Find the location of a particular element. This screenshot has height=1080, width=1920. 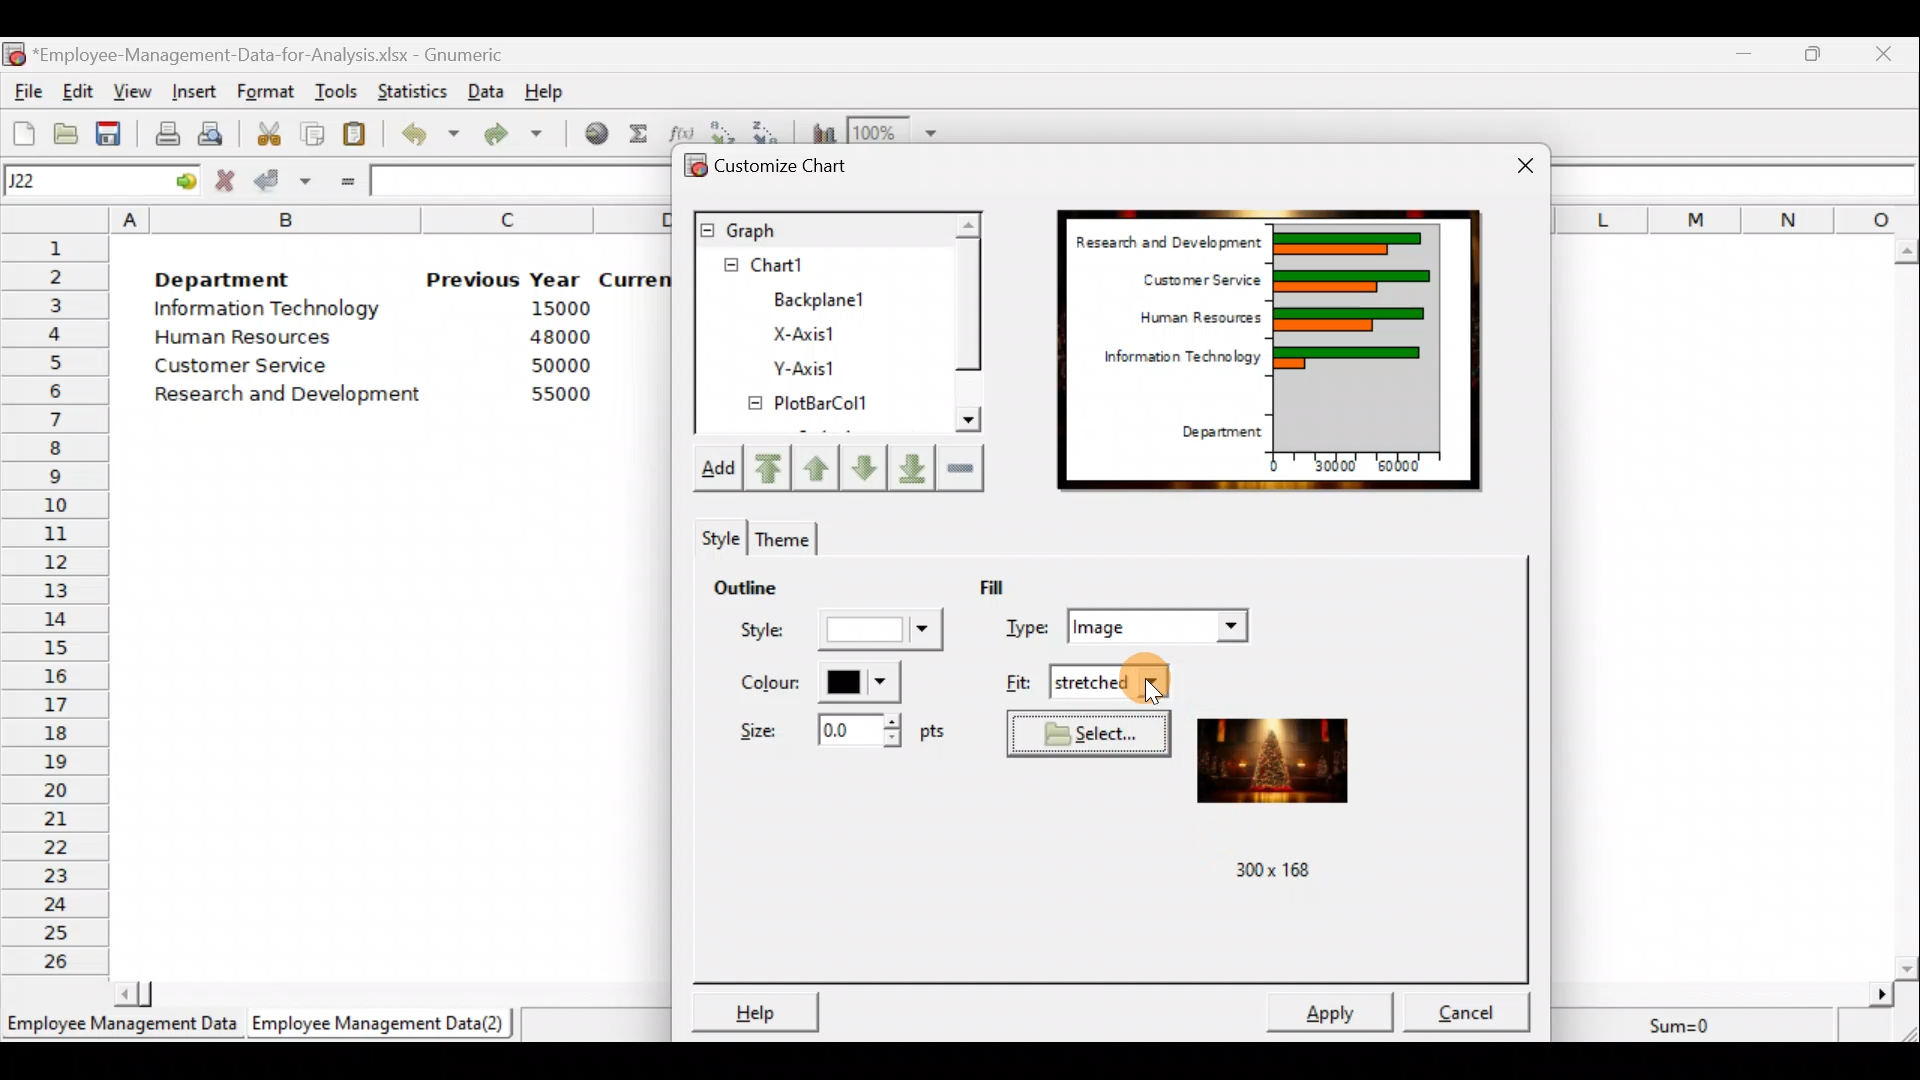

Cut the selection is located at coordinates (271, 137).